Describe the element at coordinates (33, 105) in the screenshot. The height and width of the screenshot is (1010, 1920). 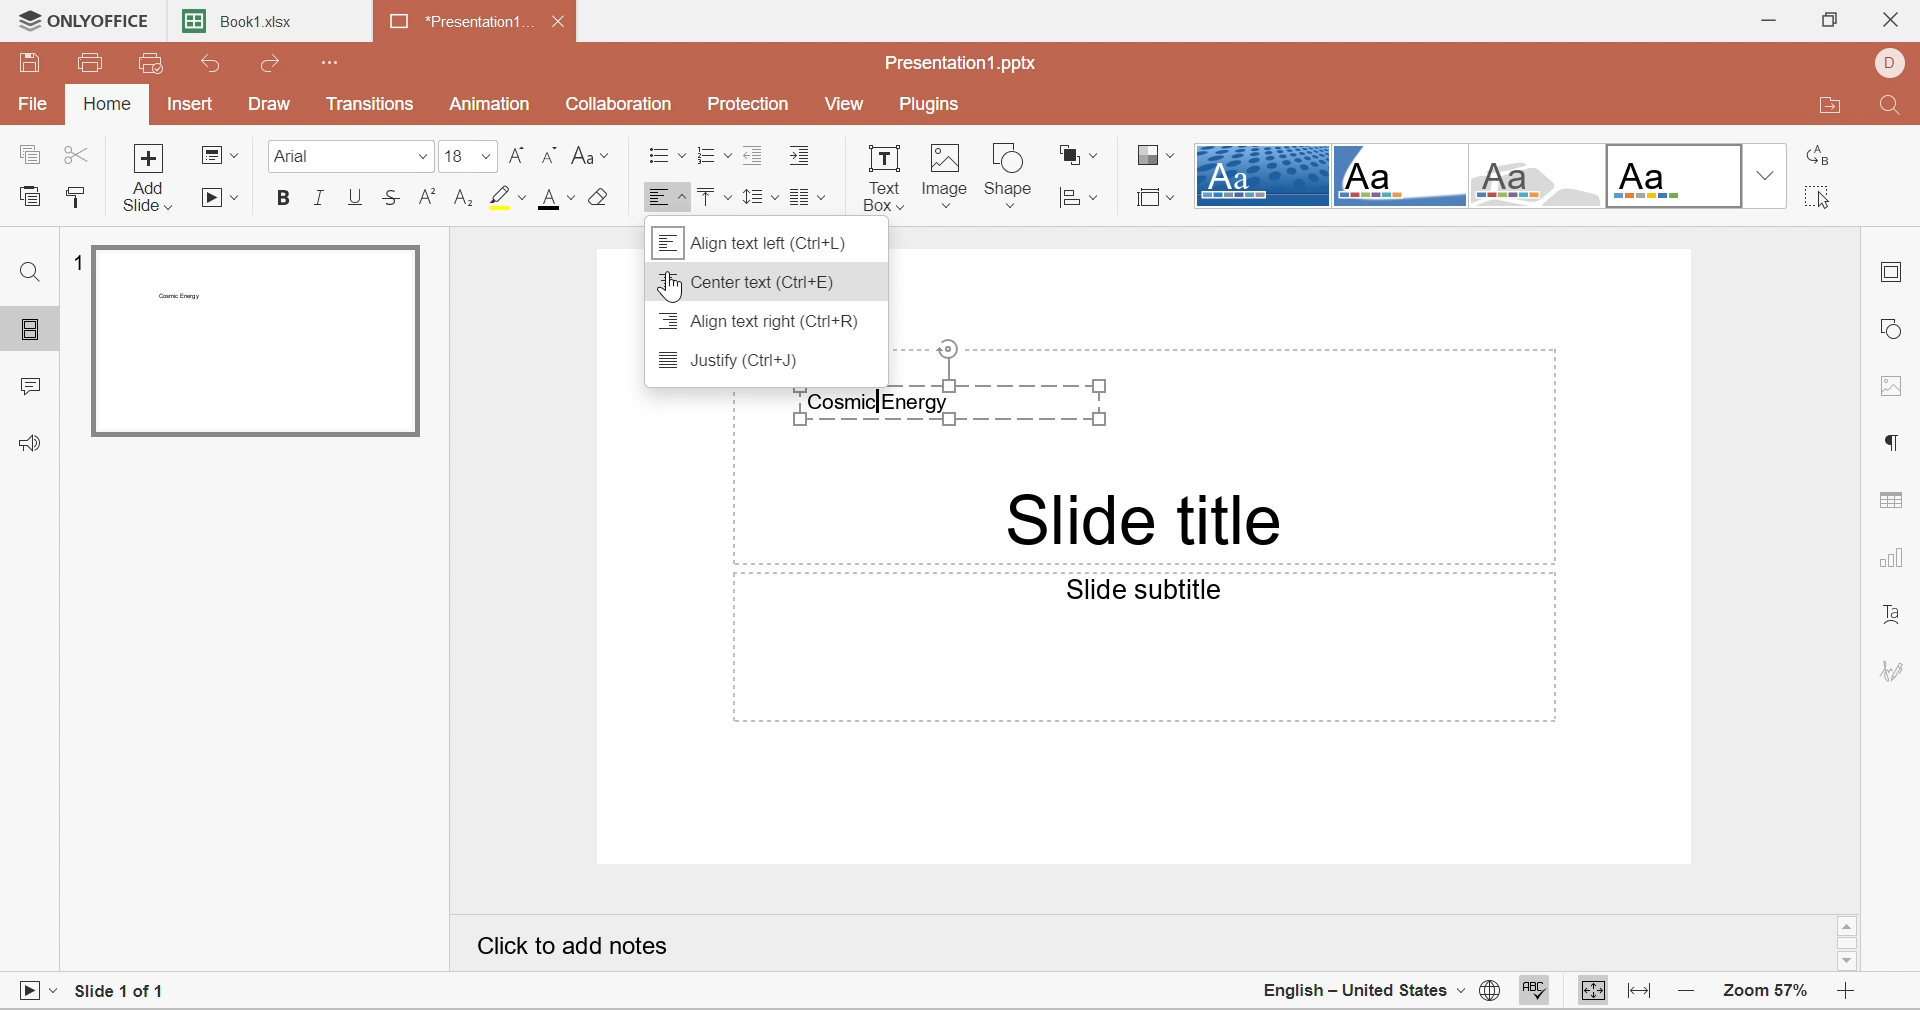
I see `File` at that location.